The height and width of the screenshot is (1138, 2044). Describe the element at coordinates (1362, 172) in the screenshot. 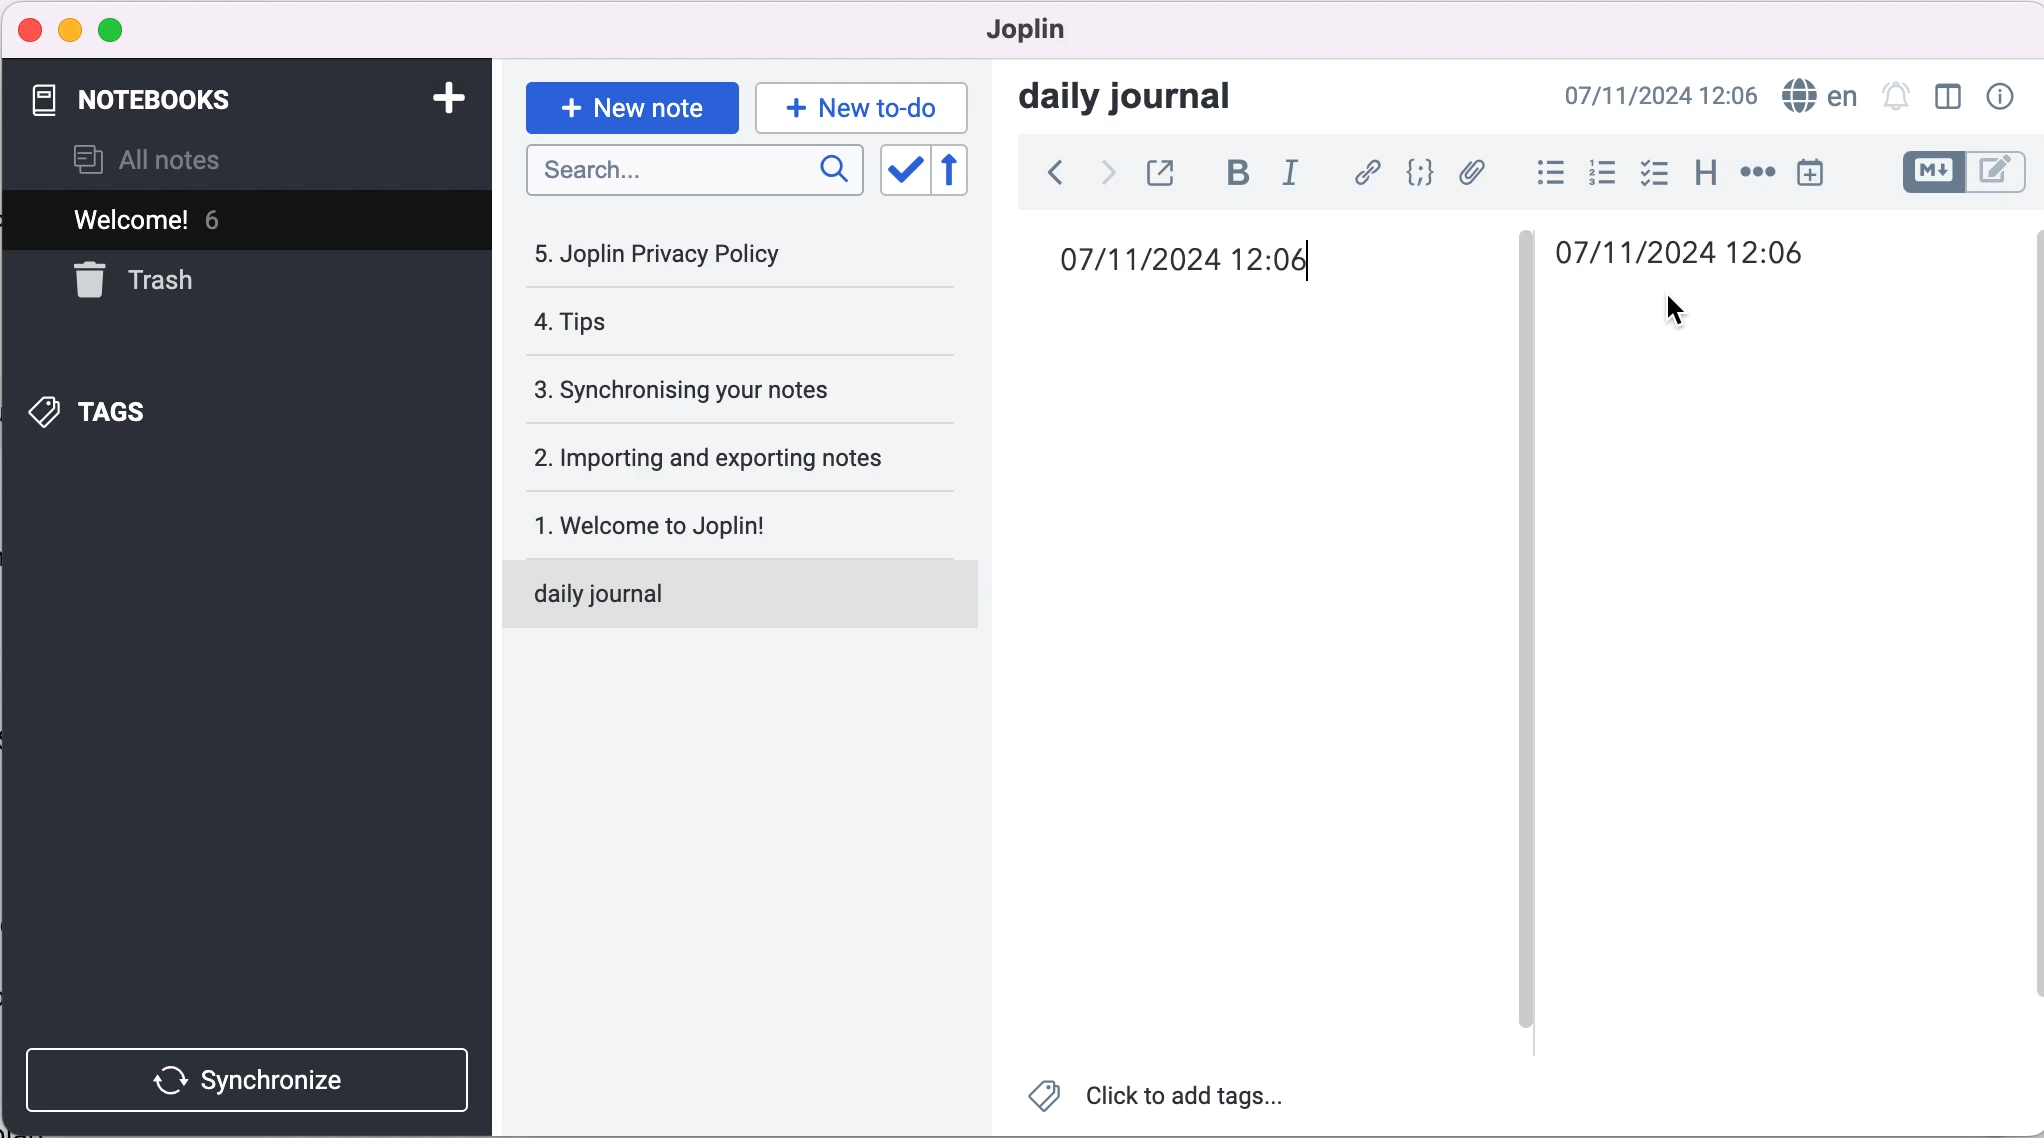

I see `hyperlink` at that location.